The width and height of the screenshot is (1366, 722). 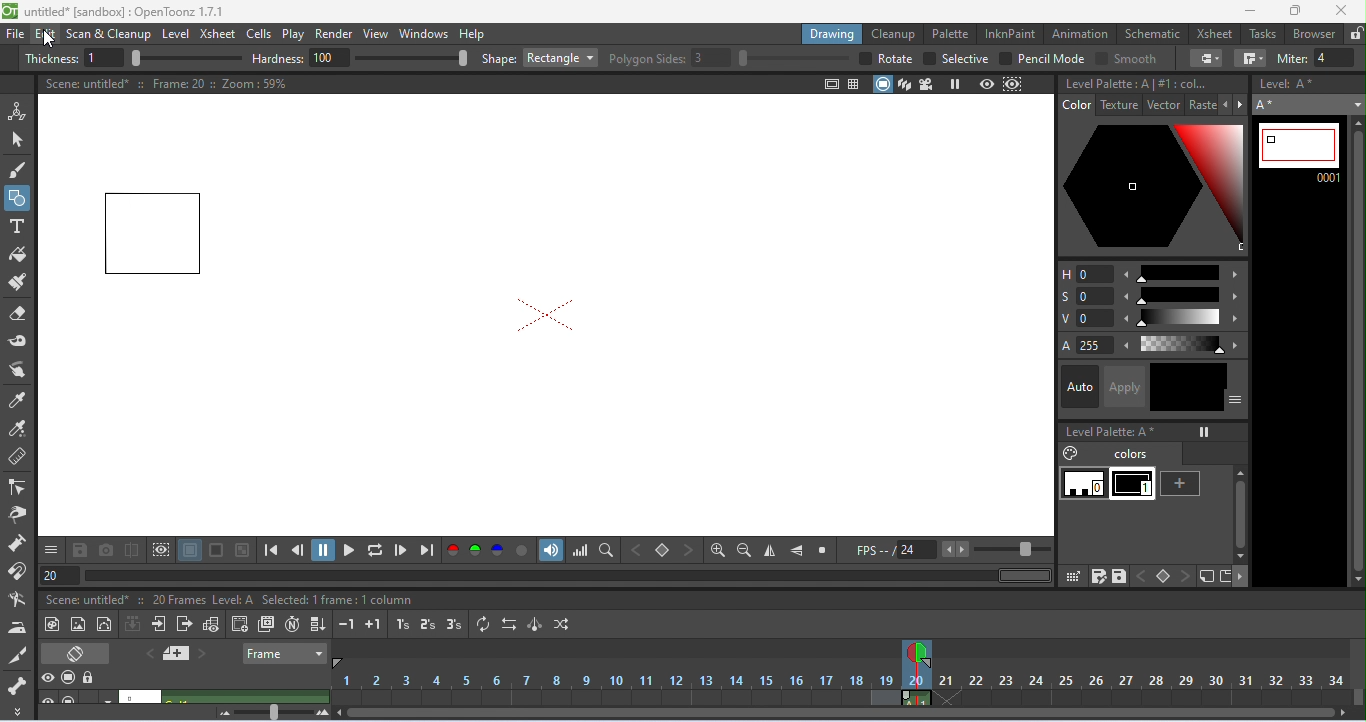 What do you see at coordinates (91, 678) in the screenshot?
I see `lock toggle all` at bounding box center [91, 678].